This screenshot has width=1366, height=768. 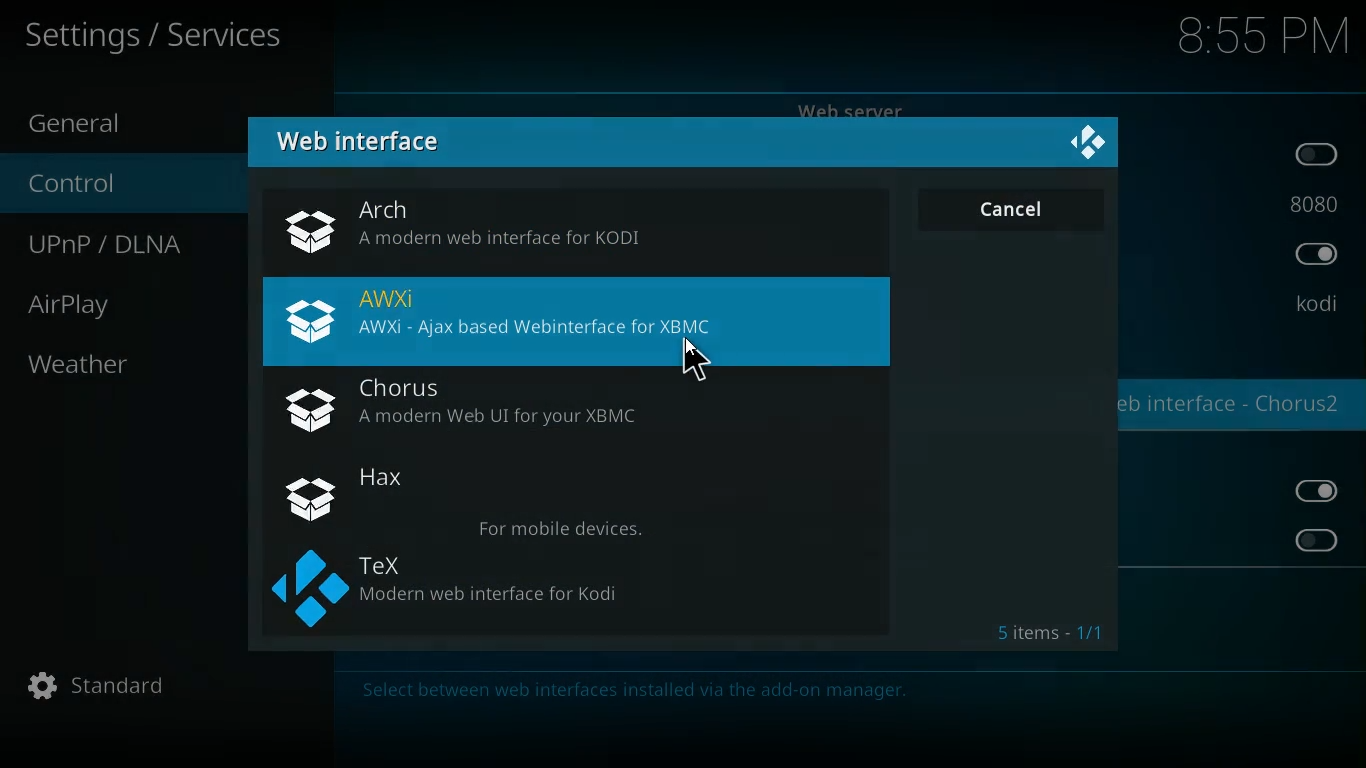 I want to click on AirPlay, so click(x=93, y=305).